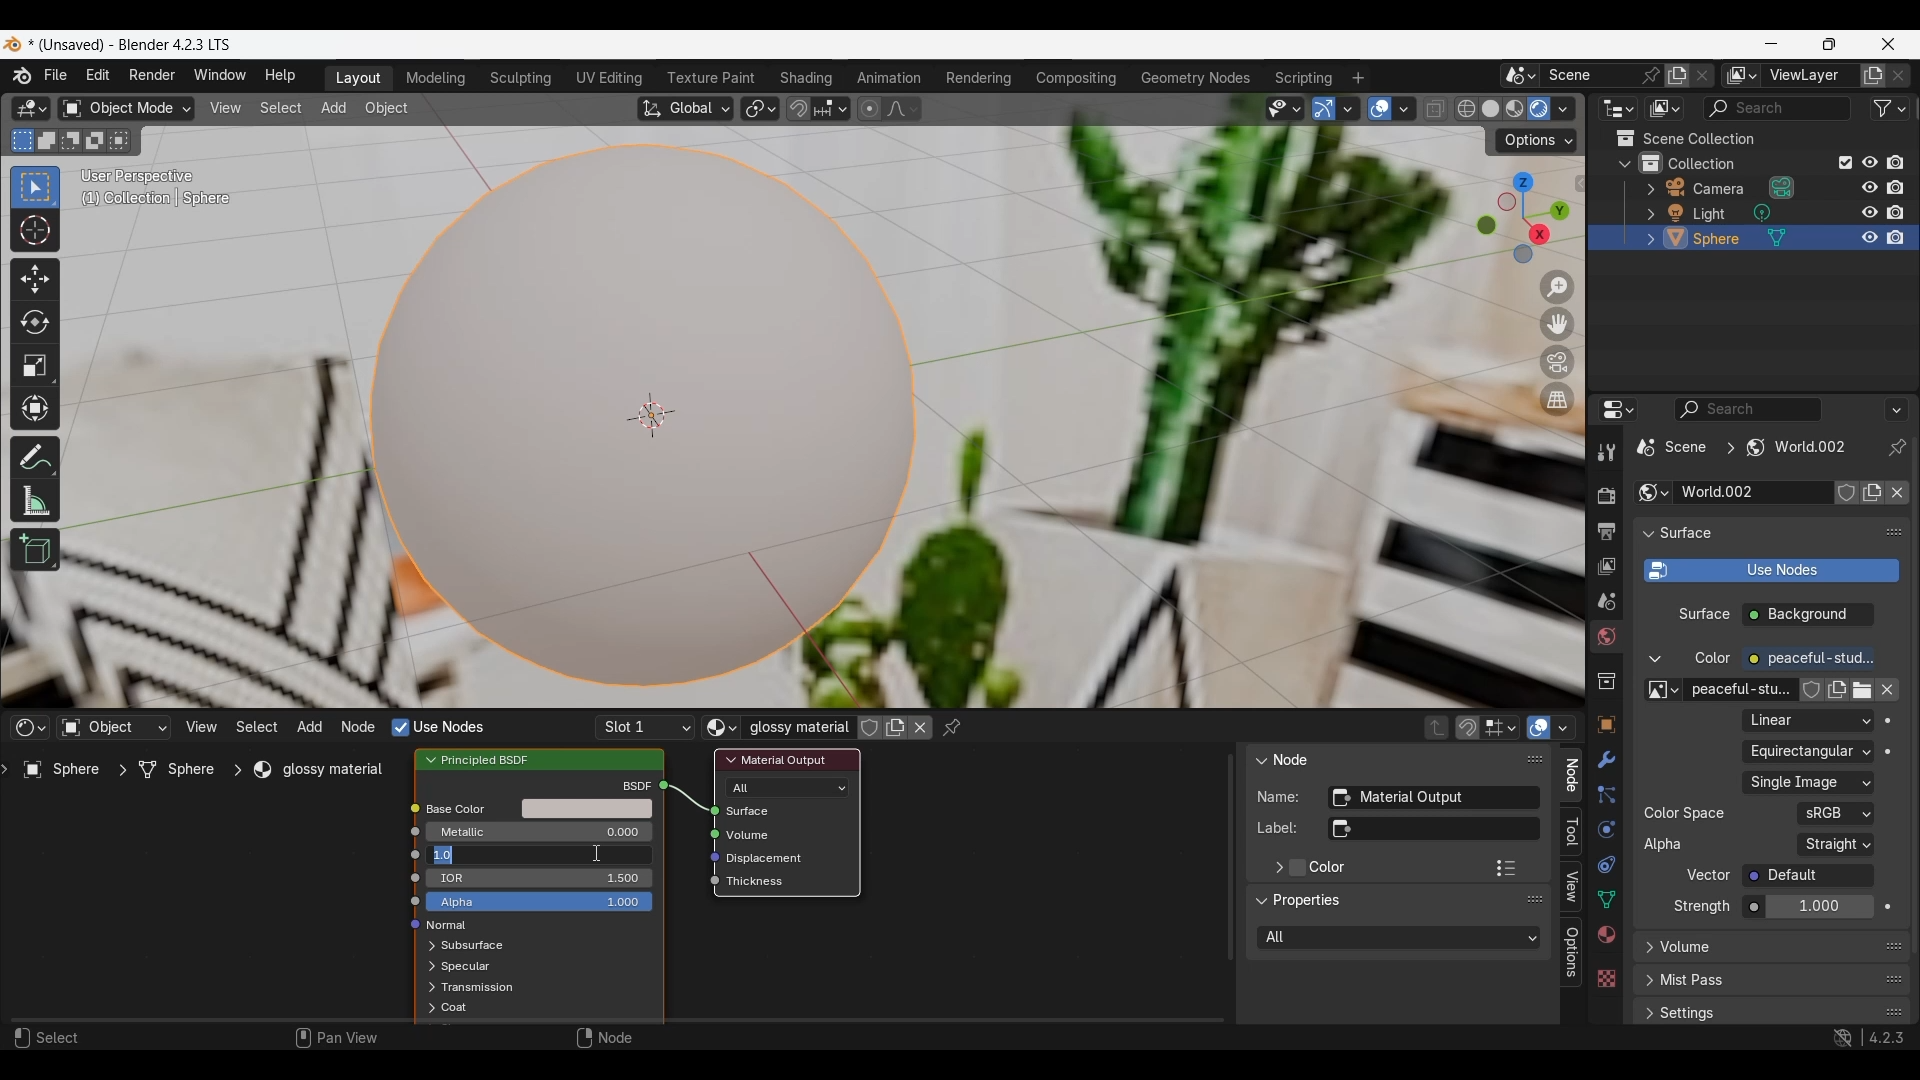 This screenshot has width=1920, height=1080. What do you see at coordinates (1889, 109) in the screenshot?
I see `Filter` at bounding box center [1889, 109].